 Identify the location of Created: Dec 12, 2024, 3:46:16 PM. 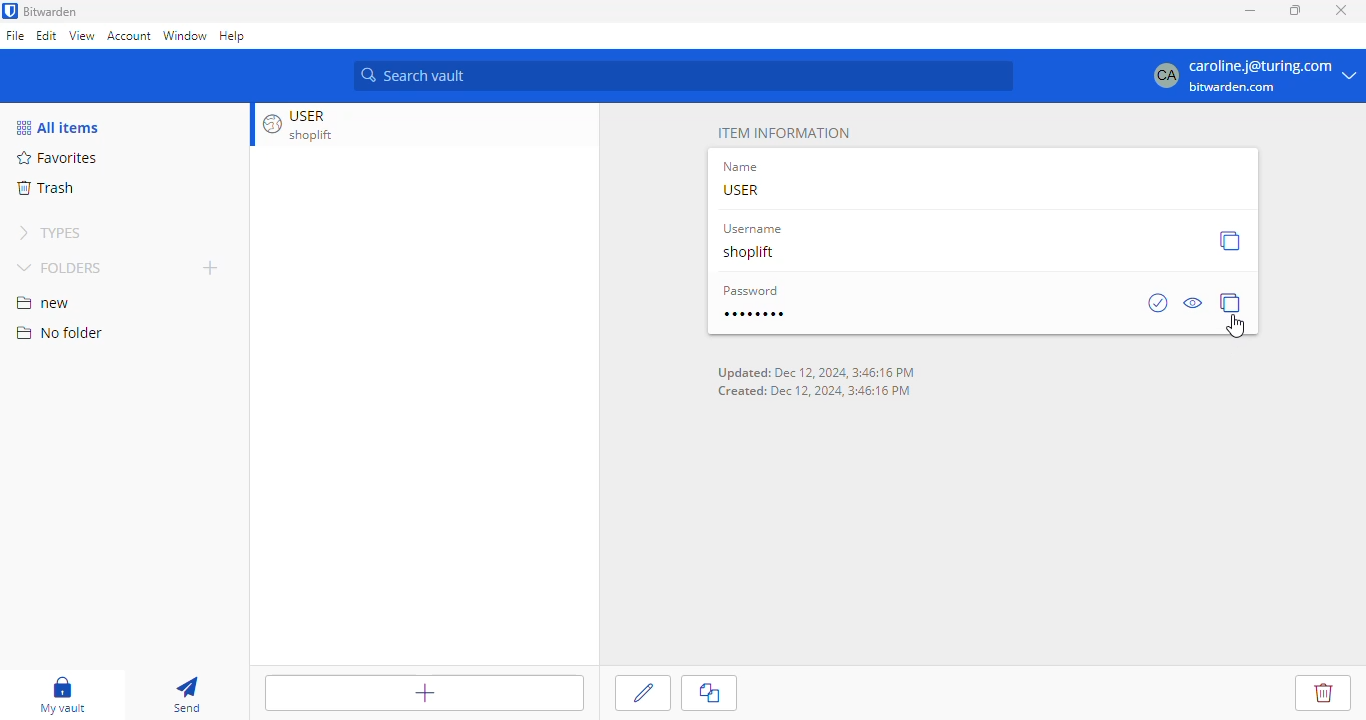
(816, 391).